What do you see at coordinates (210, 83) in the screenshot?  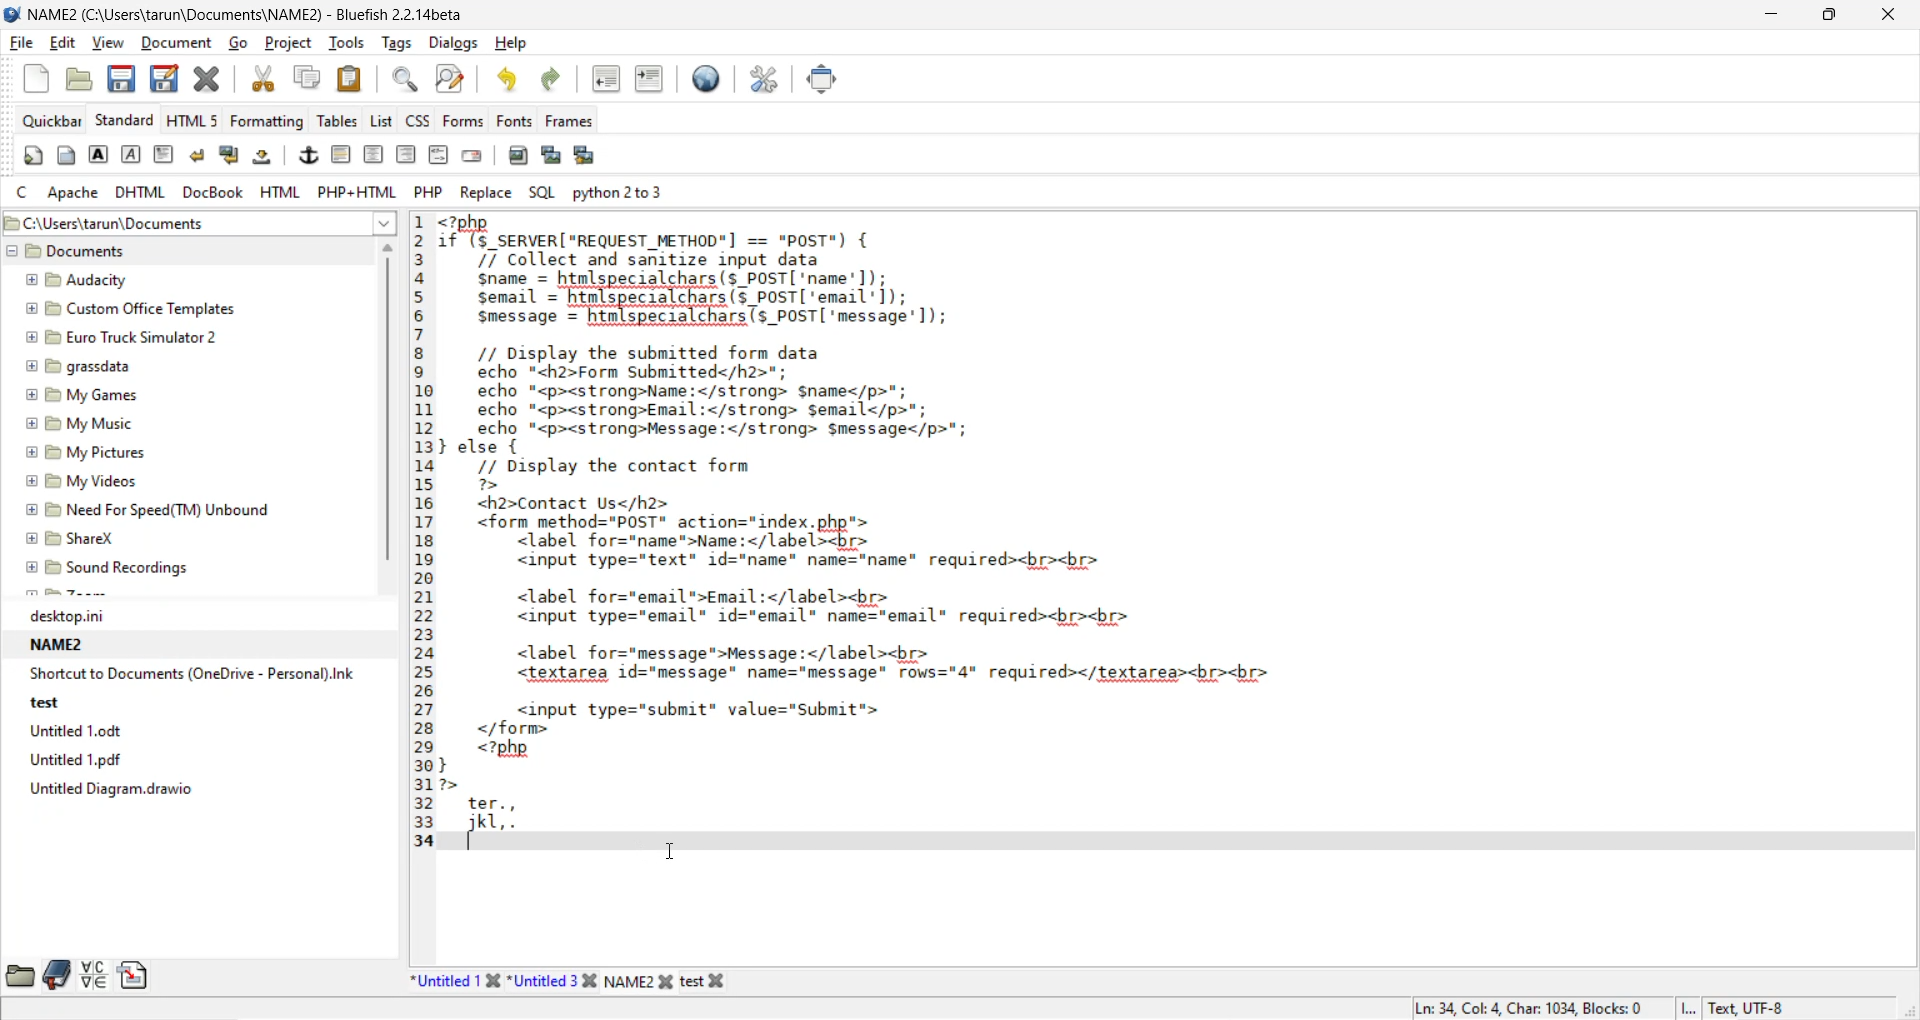 I see `close file` at bounding box center [210, 83].